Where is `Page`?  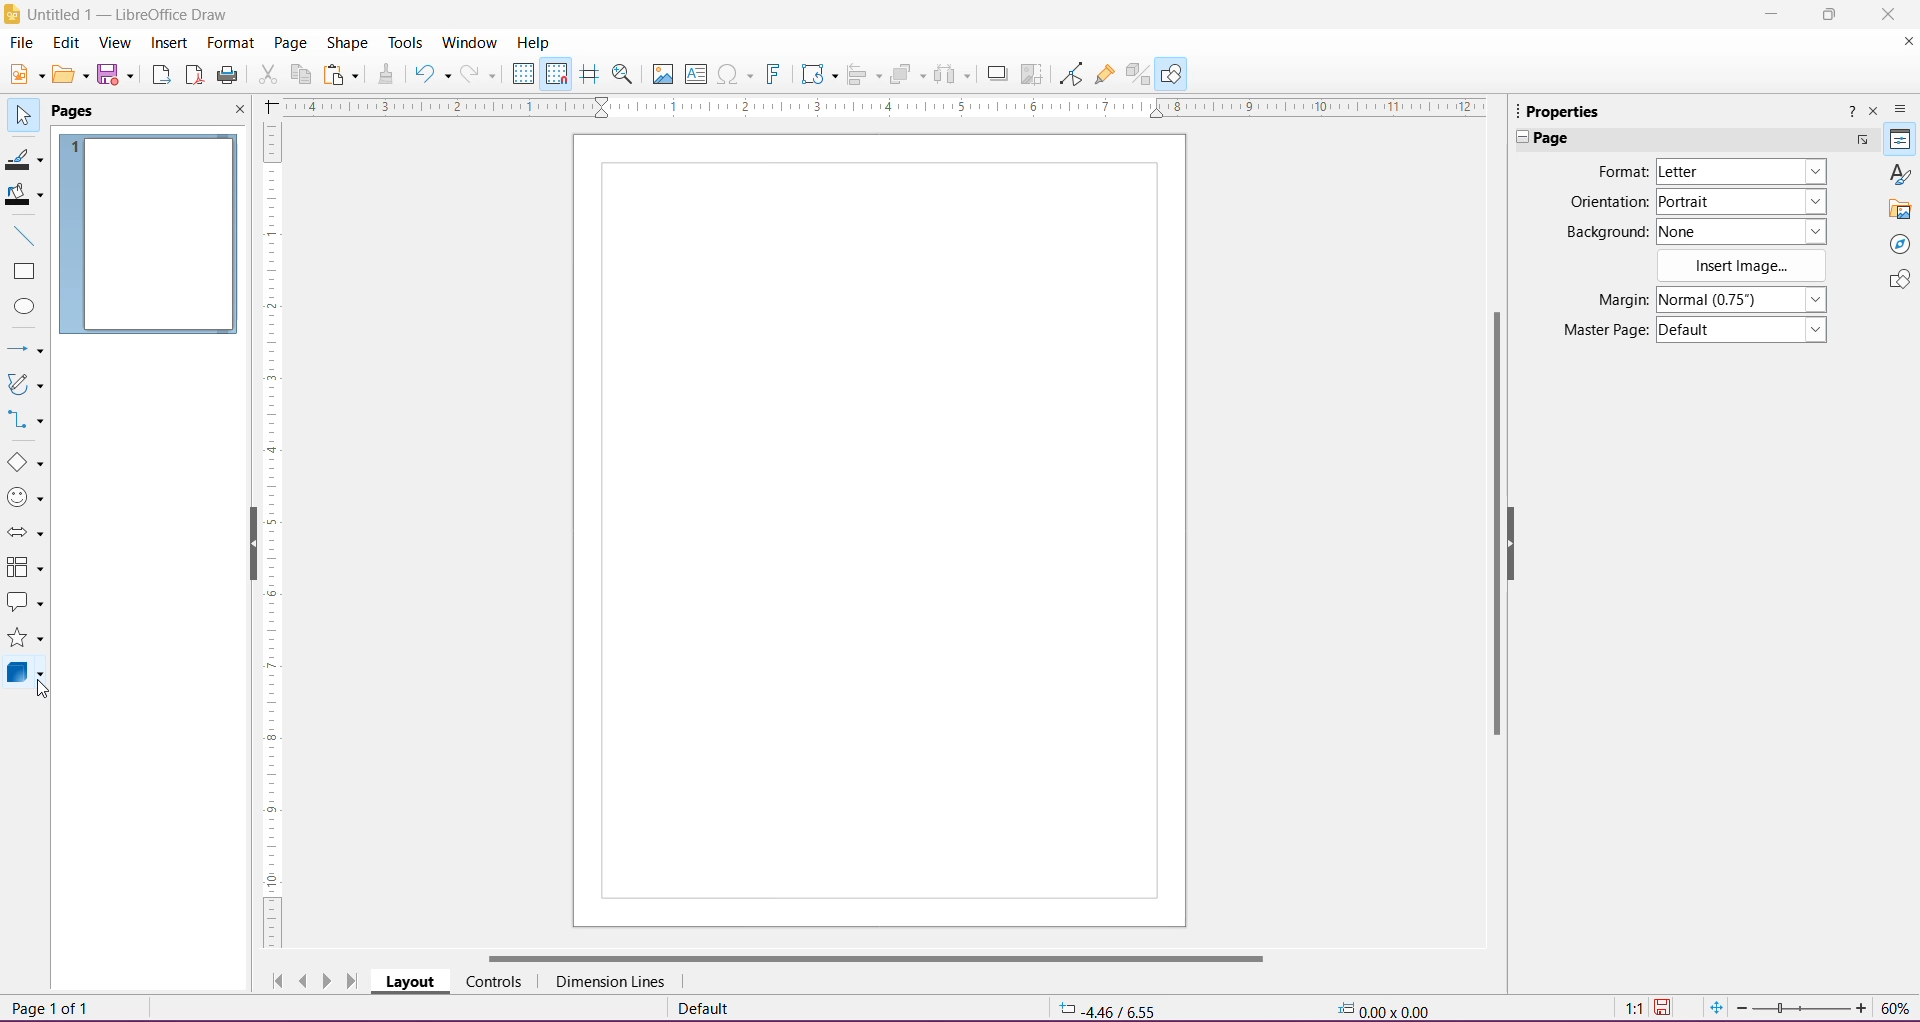 Page is located at coordinates (878, 531).